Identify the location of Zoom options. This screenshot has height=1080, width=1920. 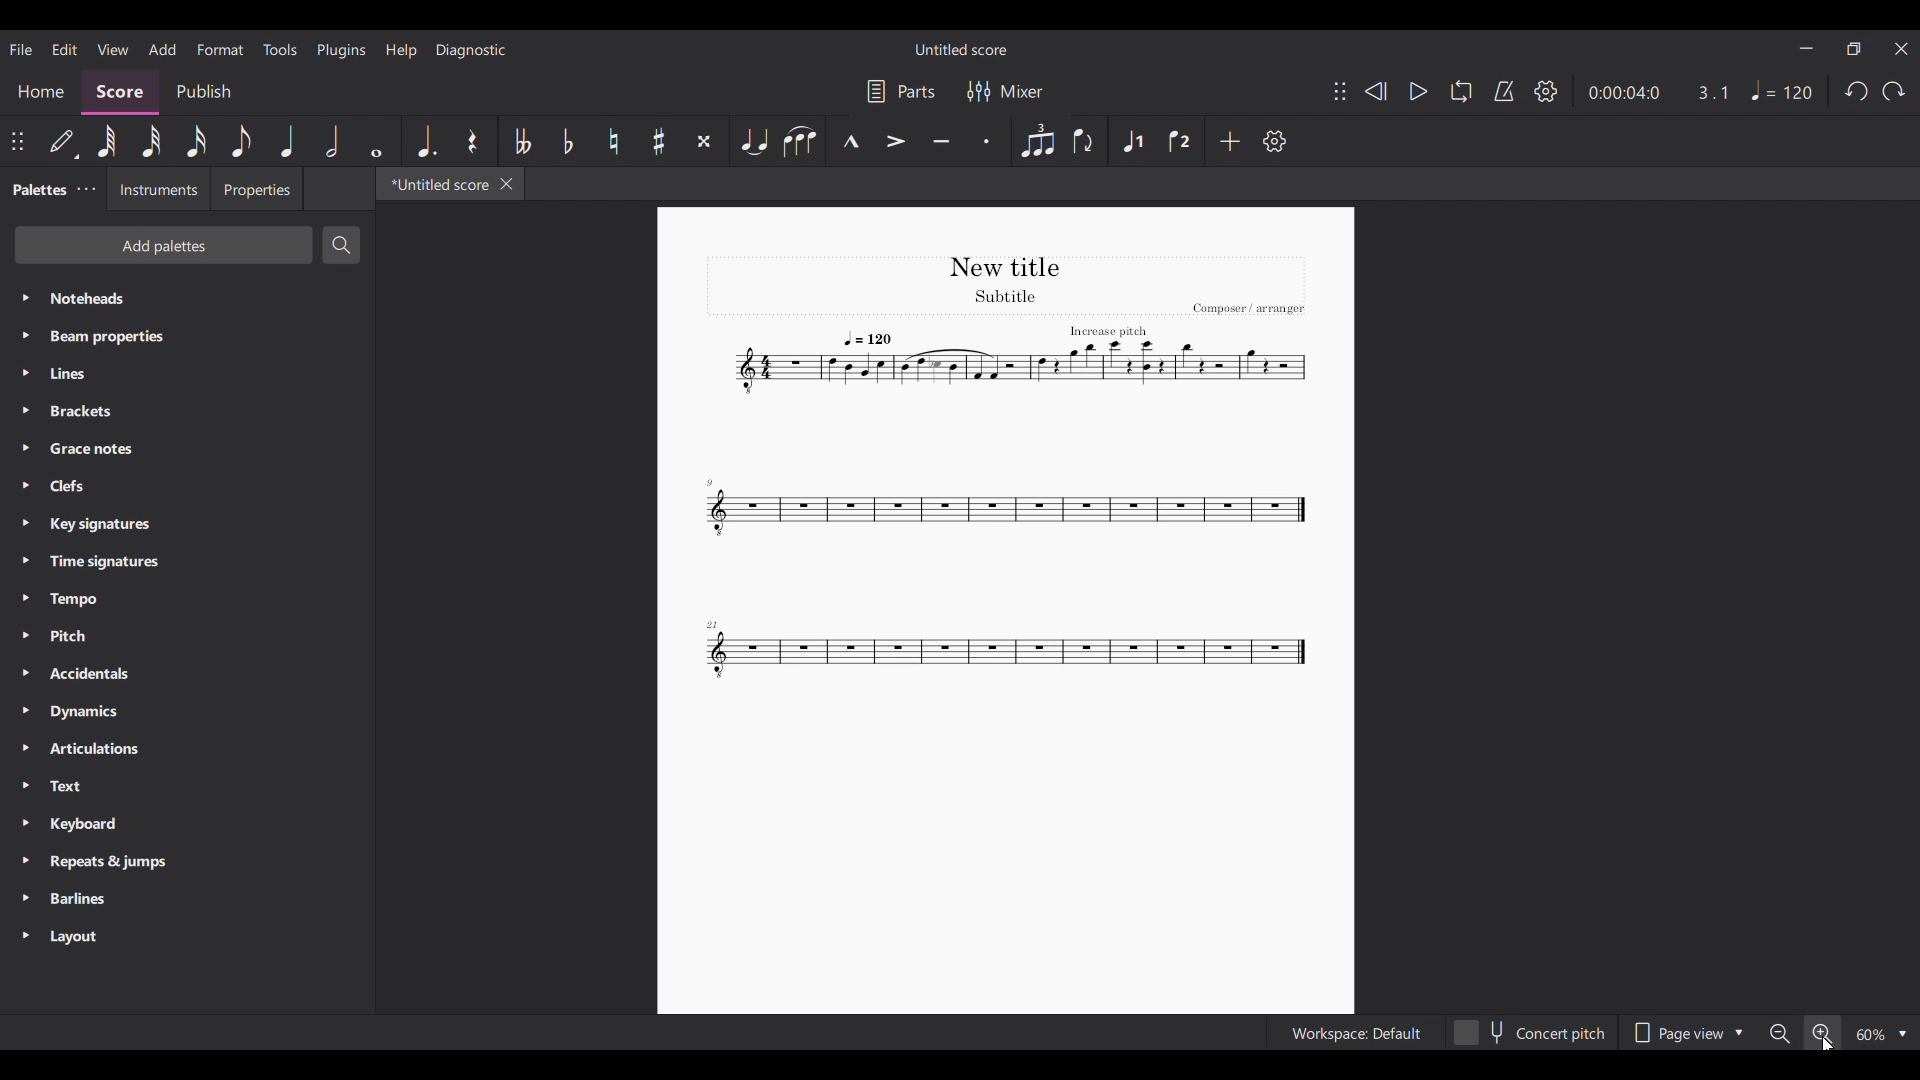
(1880, 1034).